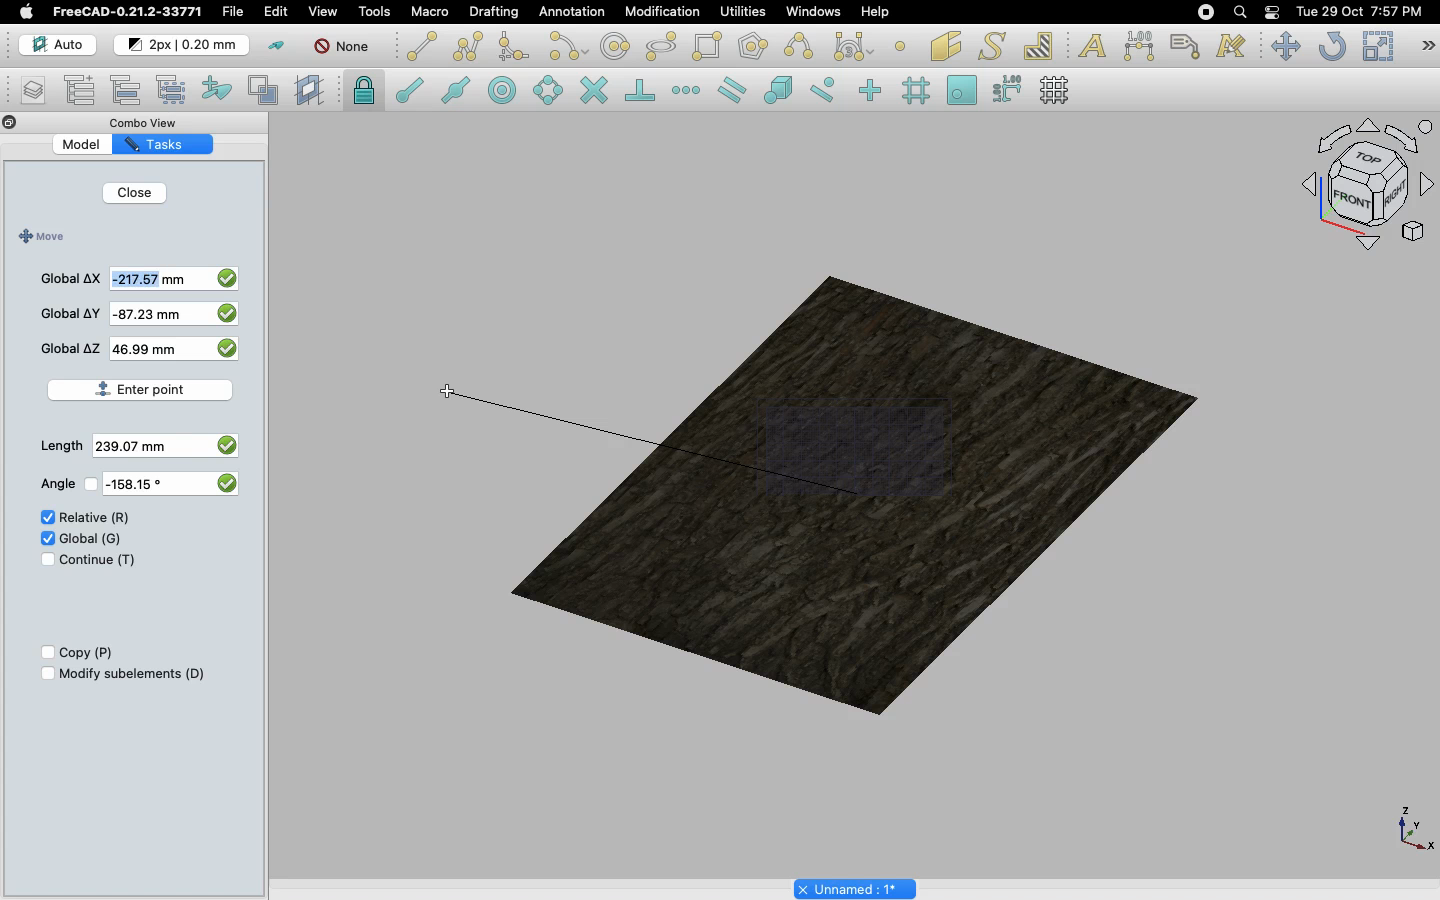 Image resolution: width=1440 pixels, height=900 pixels. What do you see at coordinates (410, 93) in the screenshot?
I see `Snap endpoint` at bounding box center [410, 93].